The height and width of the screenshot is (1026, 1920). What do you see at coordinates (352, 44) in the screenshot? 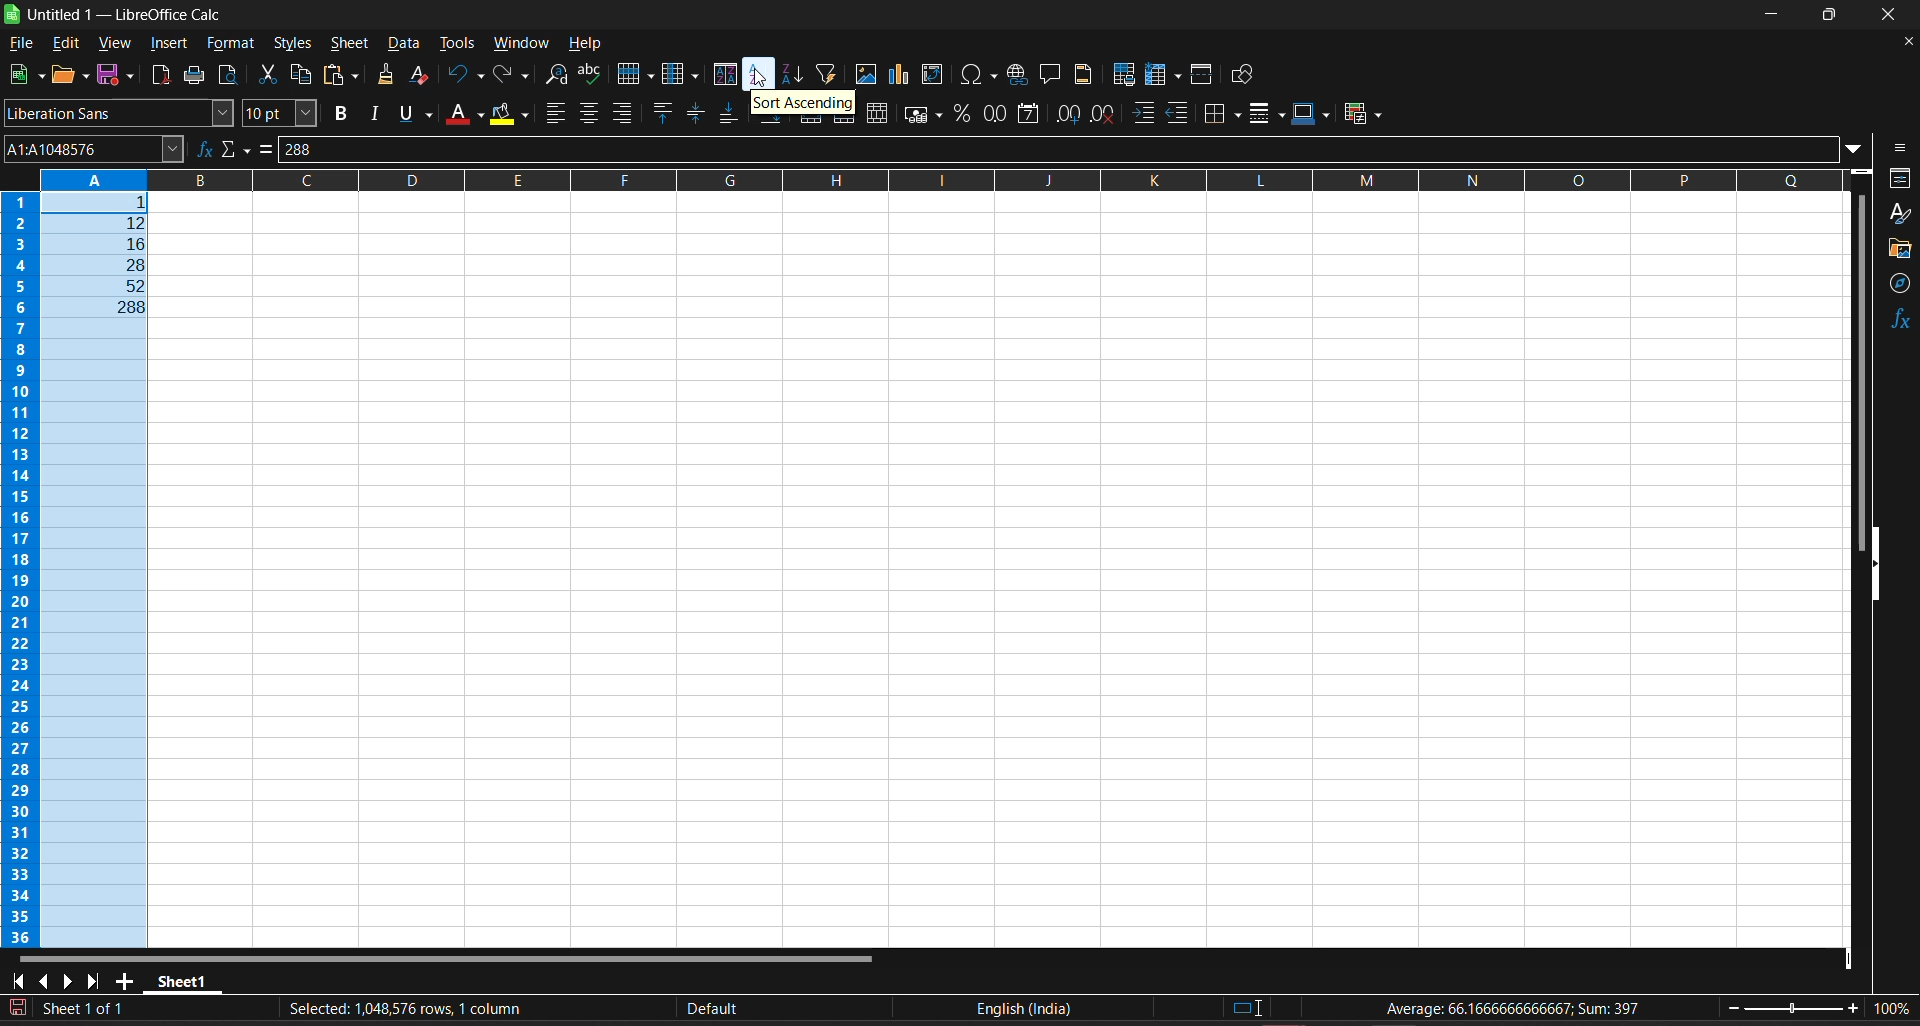
I see `sheet` at bounding box center [352, 44].